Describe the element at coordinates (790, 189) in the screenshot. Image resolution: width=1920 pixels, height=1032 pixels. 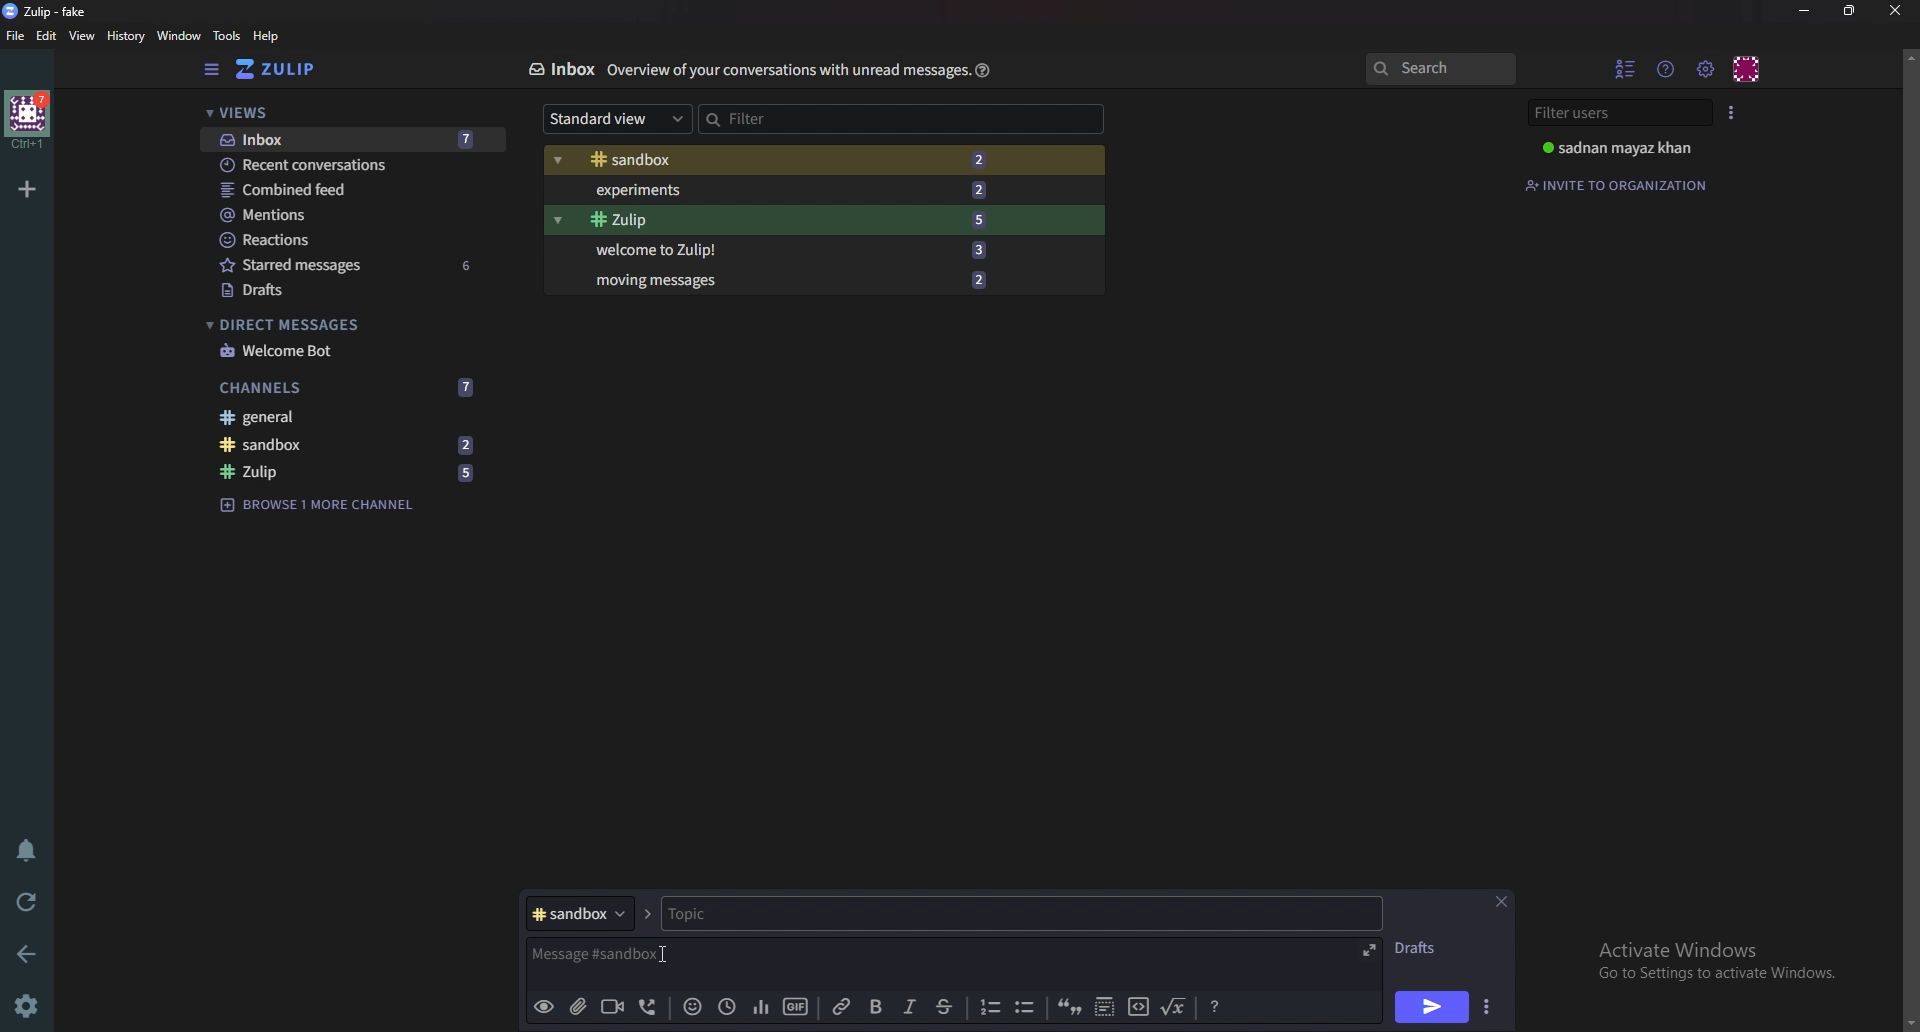
I see `Experiments` at that location.